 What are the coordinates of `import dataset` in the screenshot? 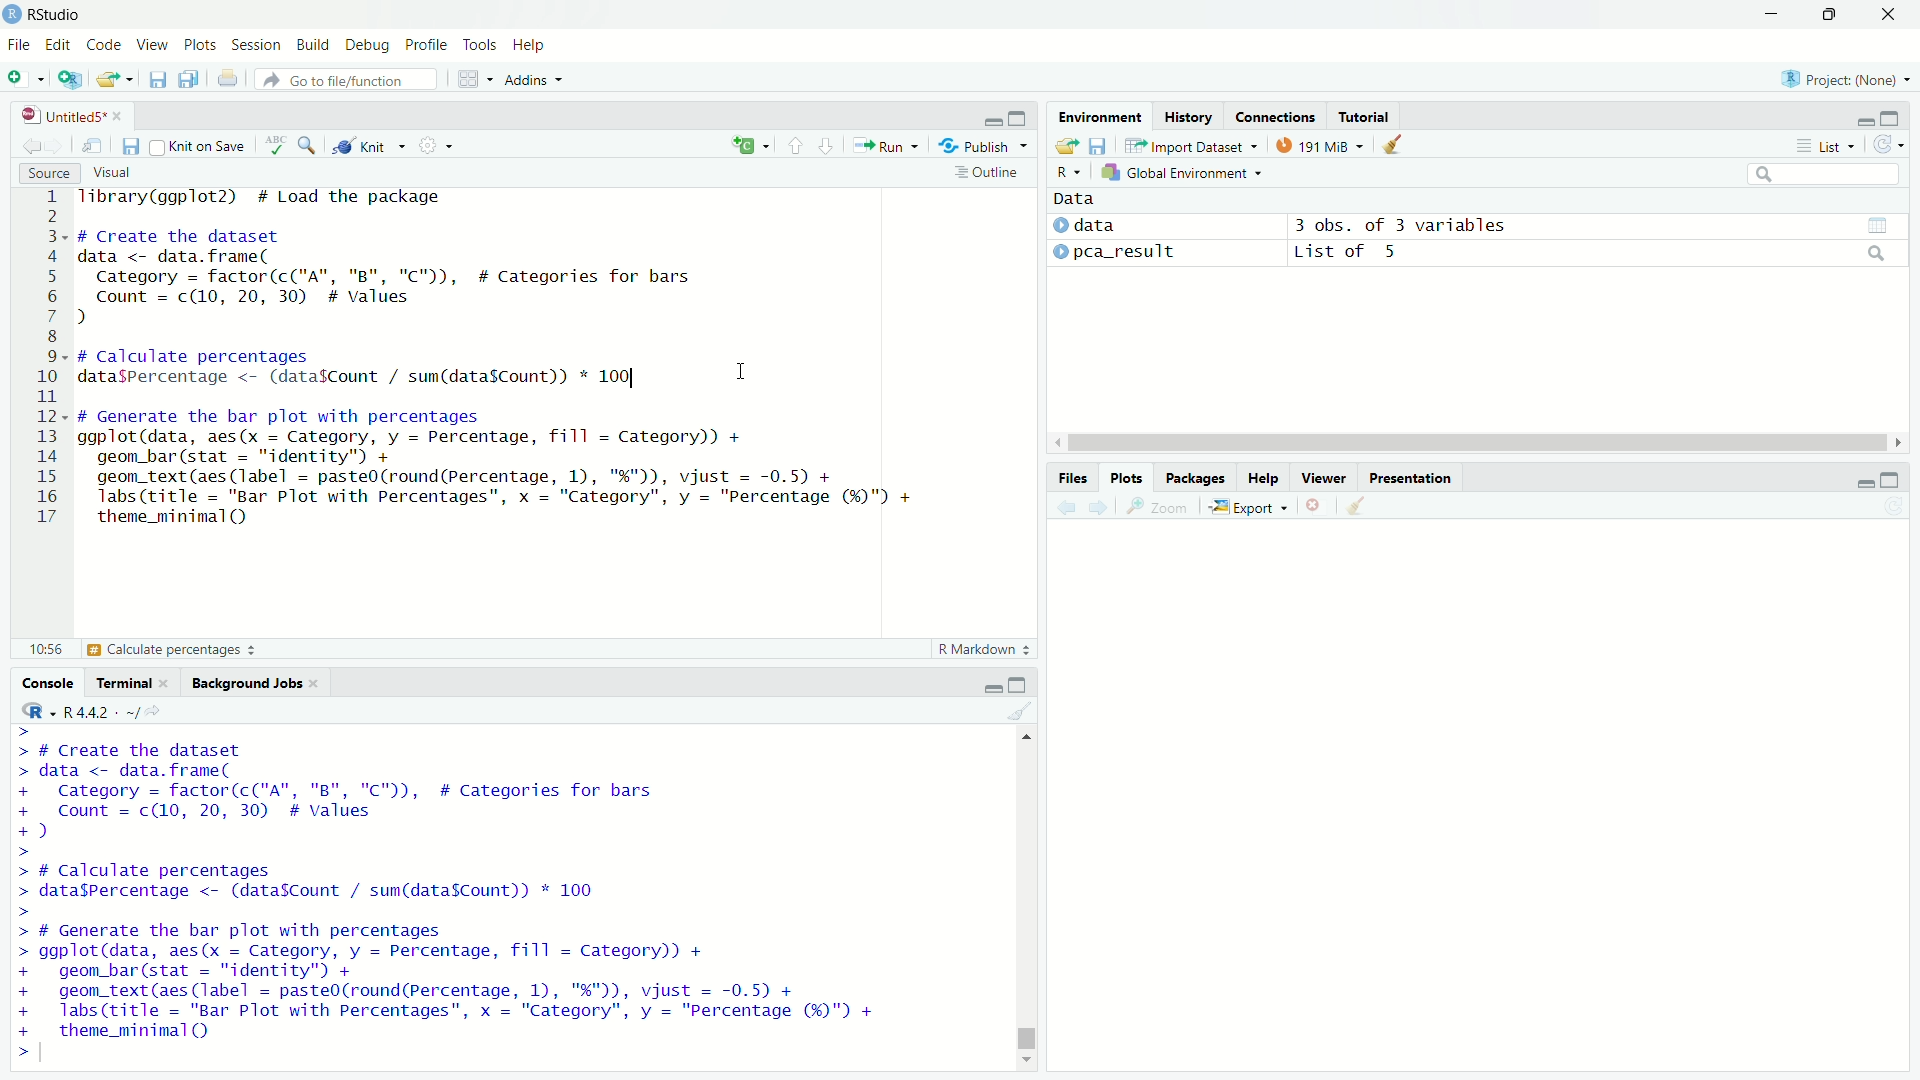 It's located at (1195, 146).